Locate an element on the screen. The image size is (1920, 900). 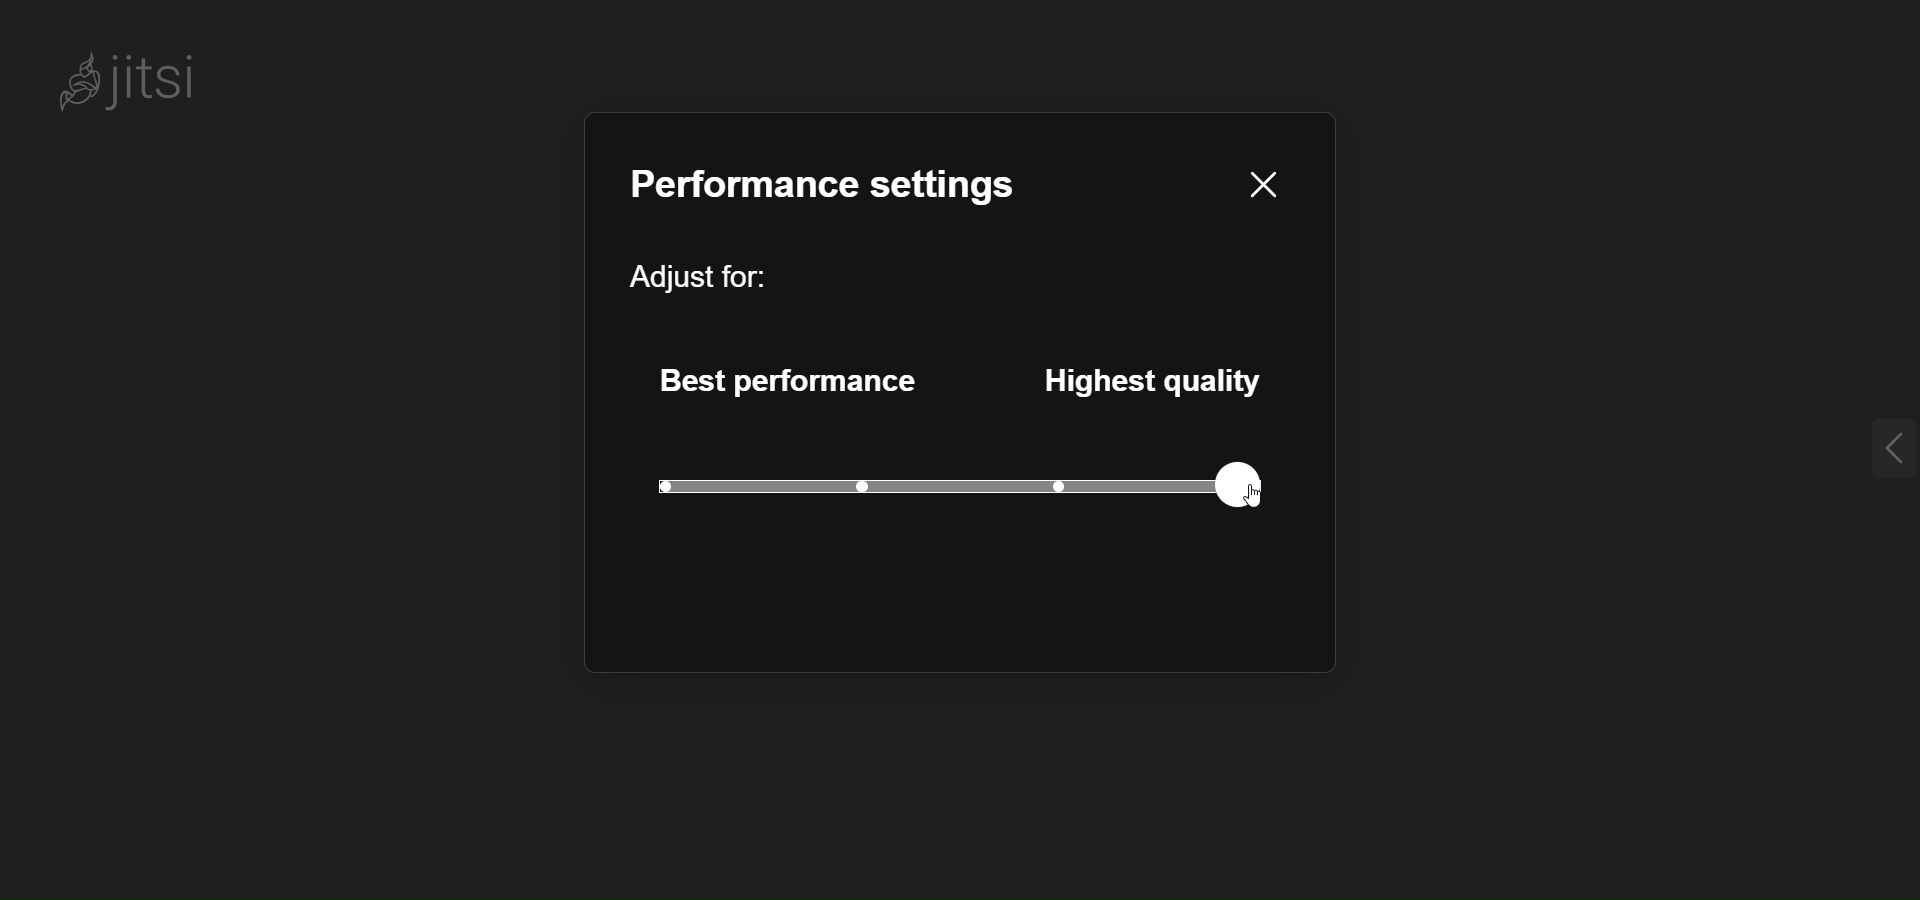
current level is located at coordinates (683, 484).